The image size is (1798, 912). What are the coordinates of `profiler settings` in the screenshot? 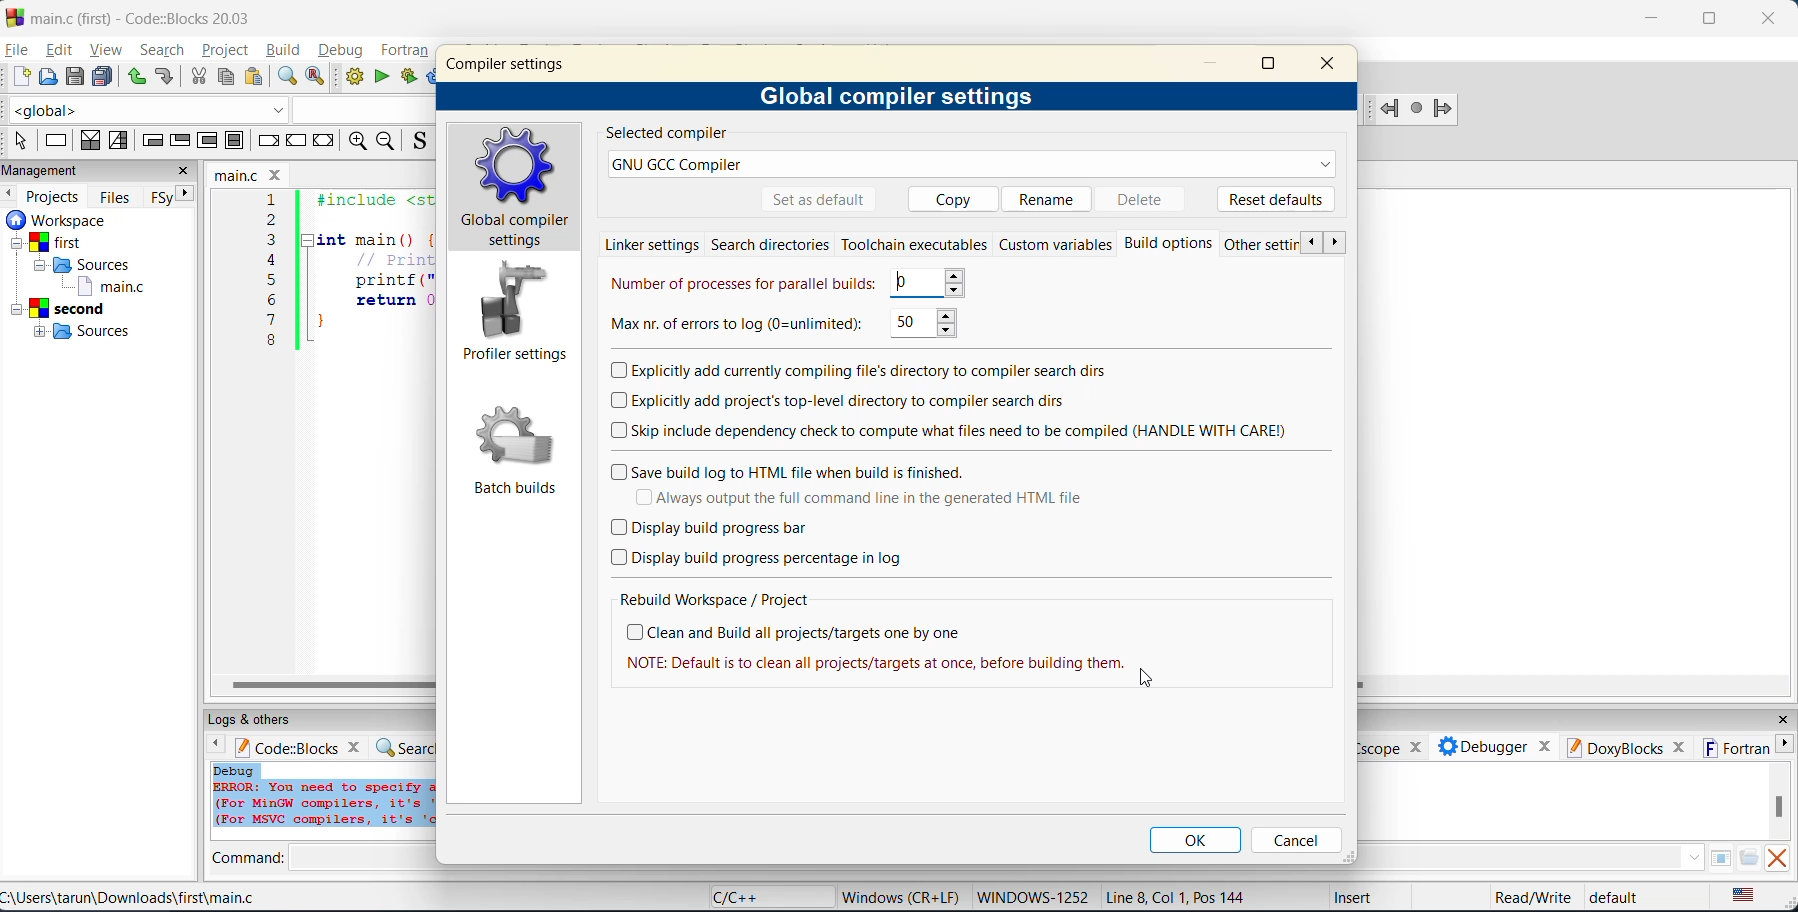 It's located at (514, 315).